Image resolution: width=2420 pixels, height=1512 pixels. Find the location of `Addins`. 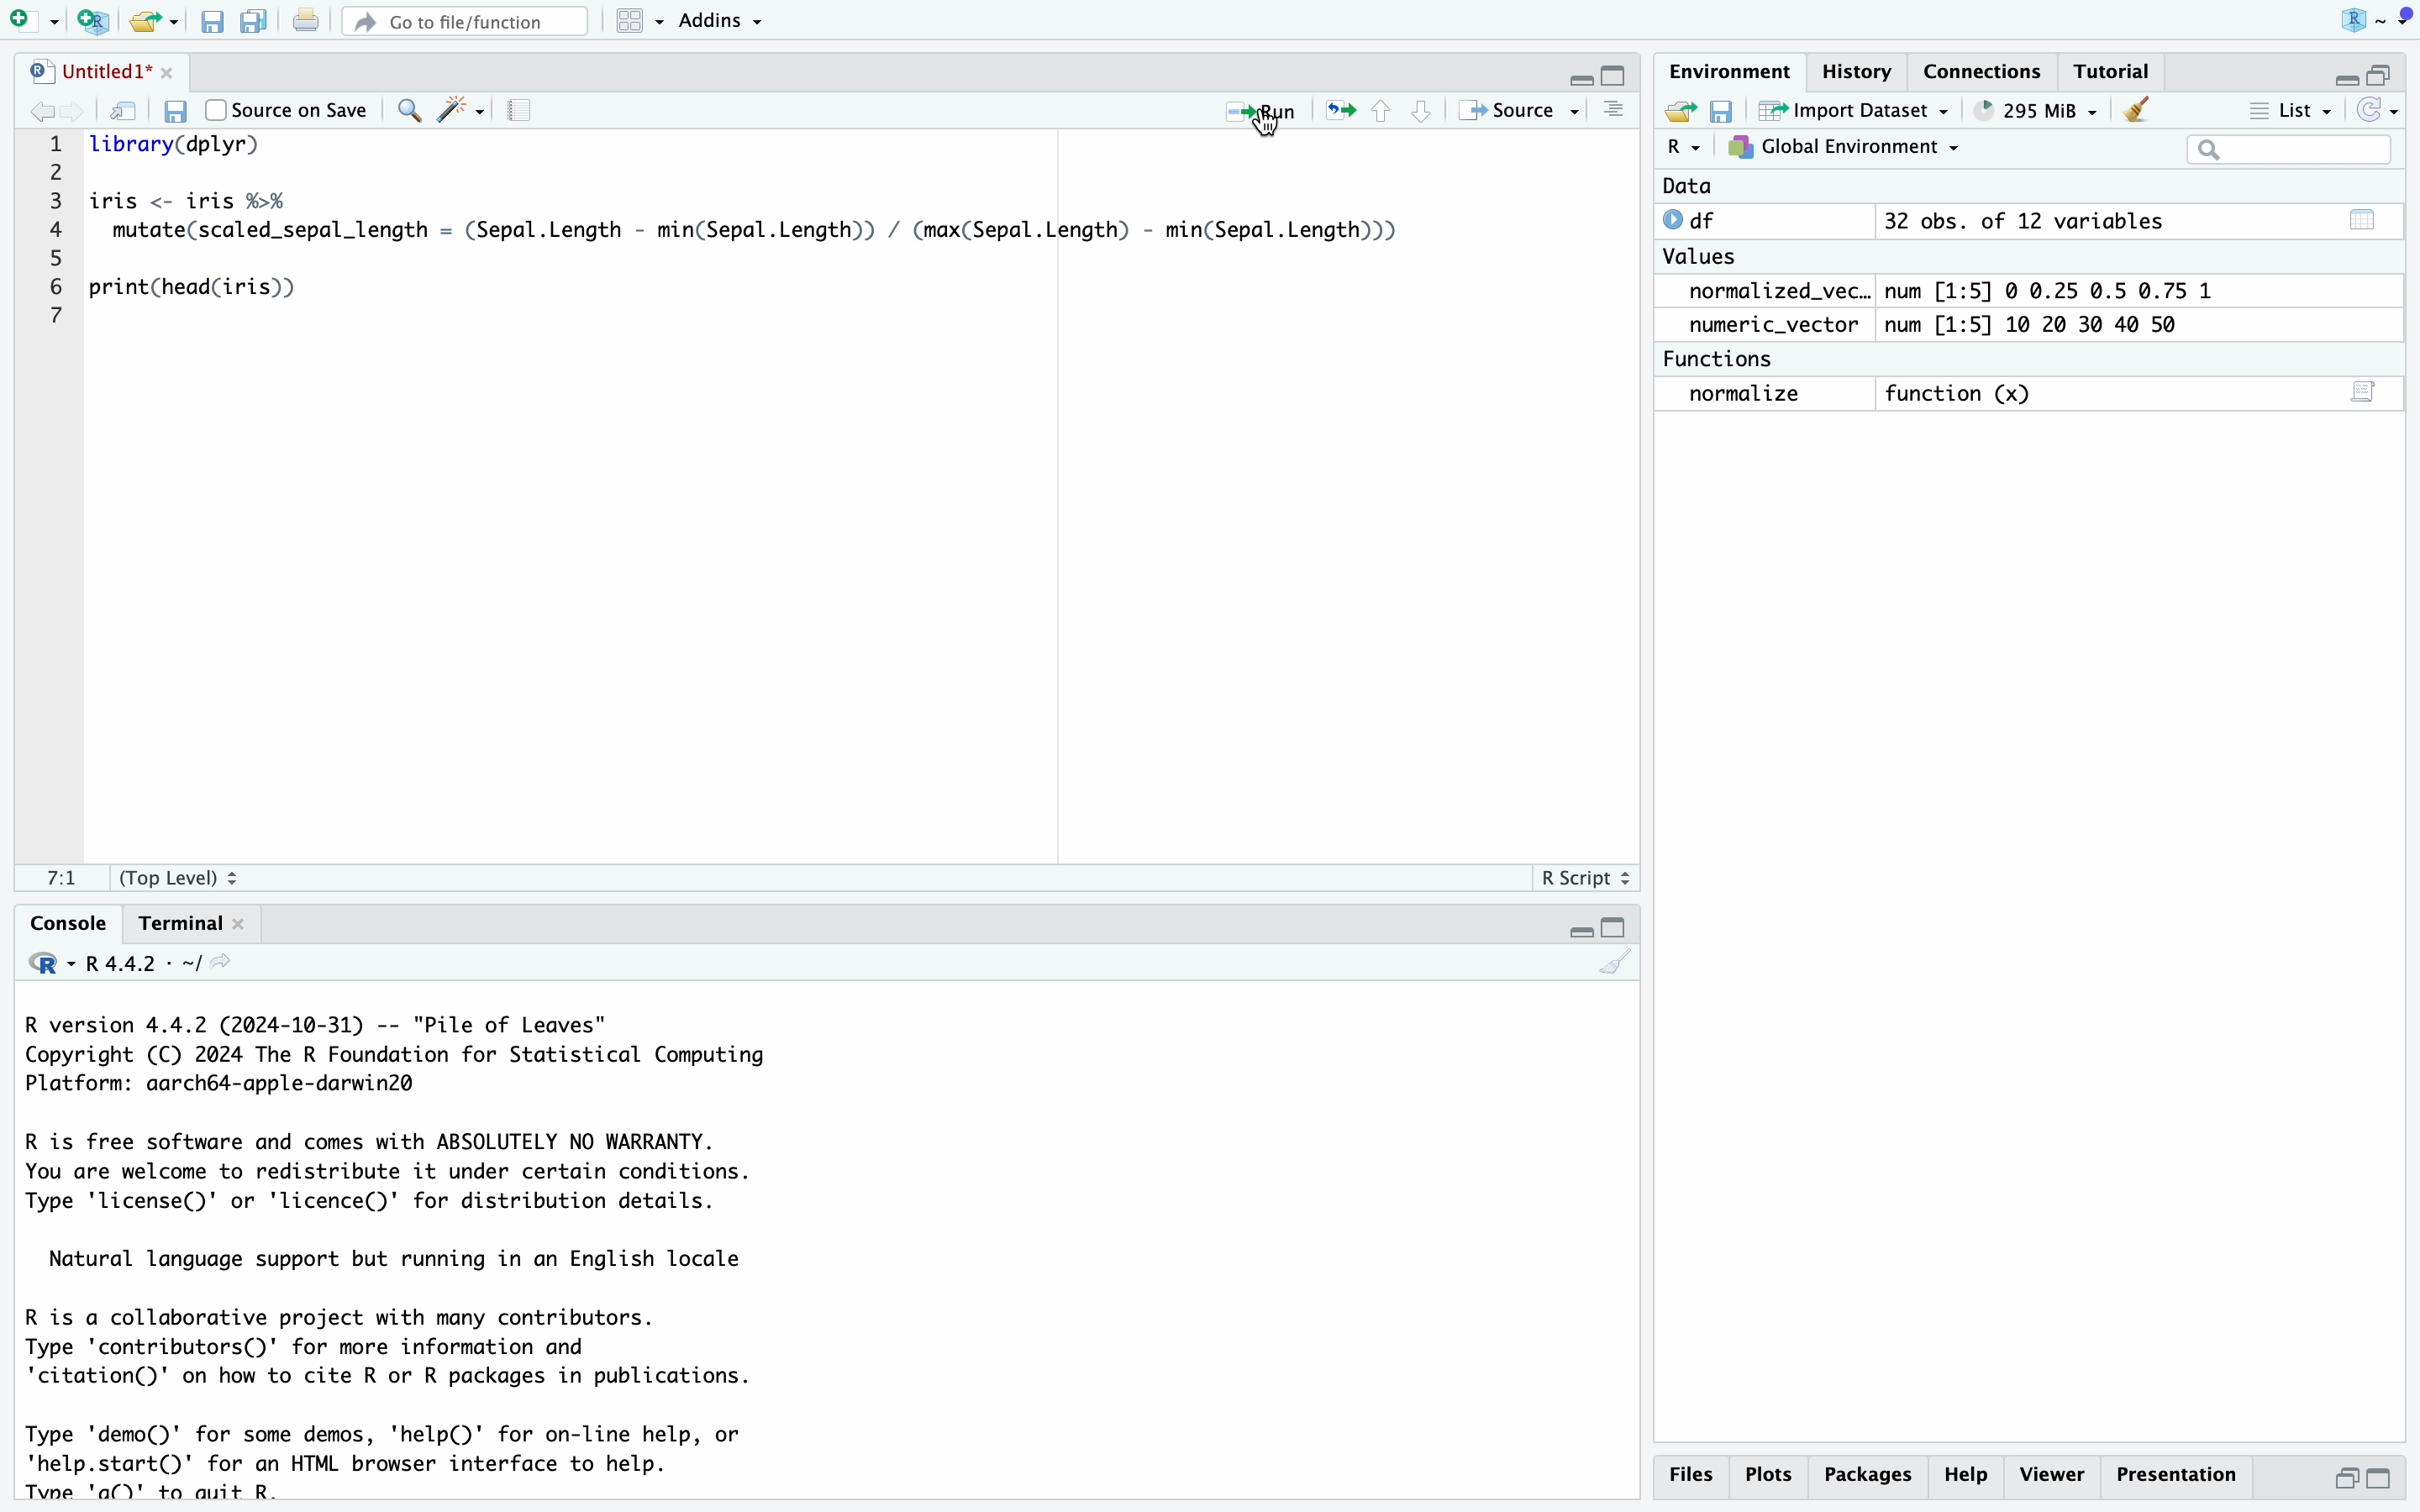

Addins is located at coordinates (723, 19).